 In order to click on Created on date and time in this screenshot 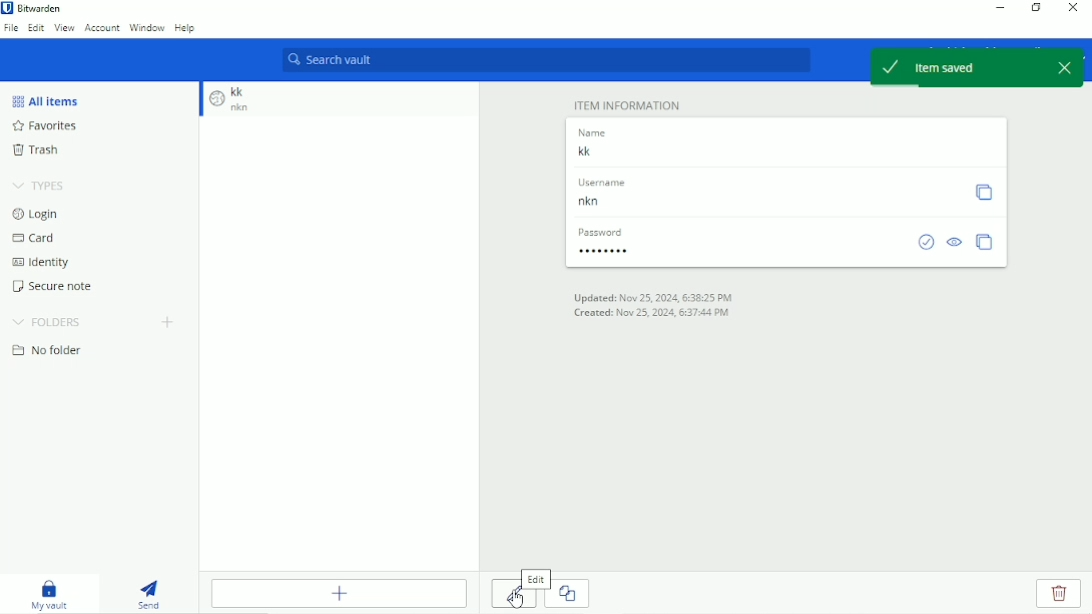, I will do `click(649, 313)`.